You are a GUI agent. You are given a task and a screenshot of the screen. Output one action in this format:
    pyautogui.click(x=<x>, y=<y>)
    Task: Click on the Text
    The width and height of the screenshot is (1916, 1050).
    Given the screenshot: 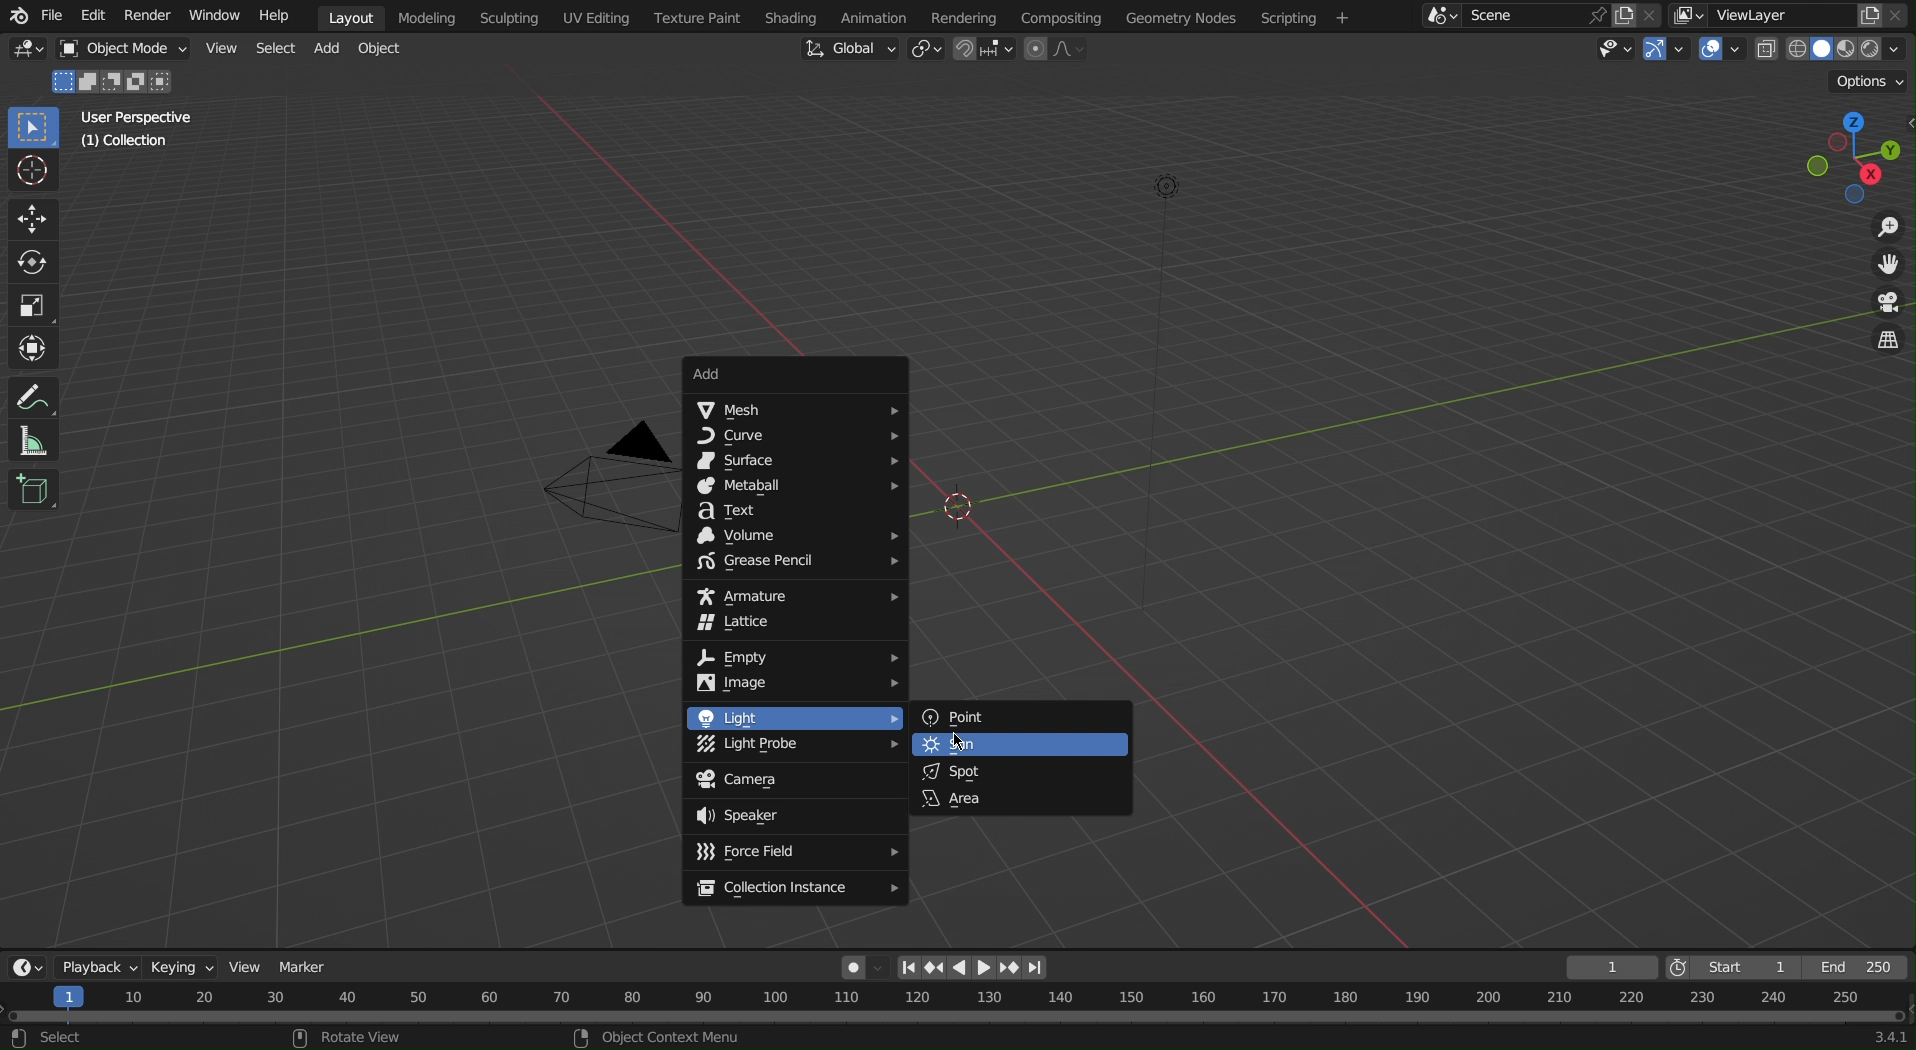 What is the action you would take?
    pyautogui.click(x=793, y=511)
    